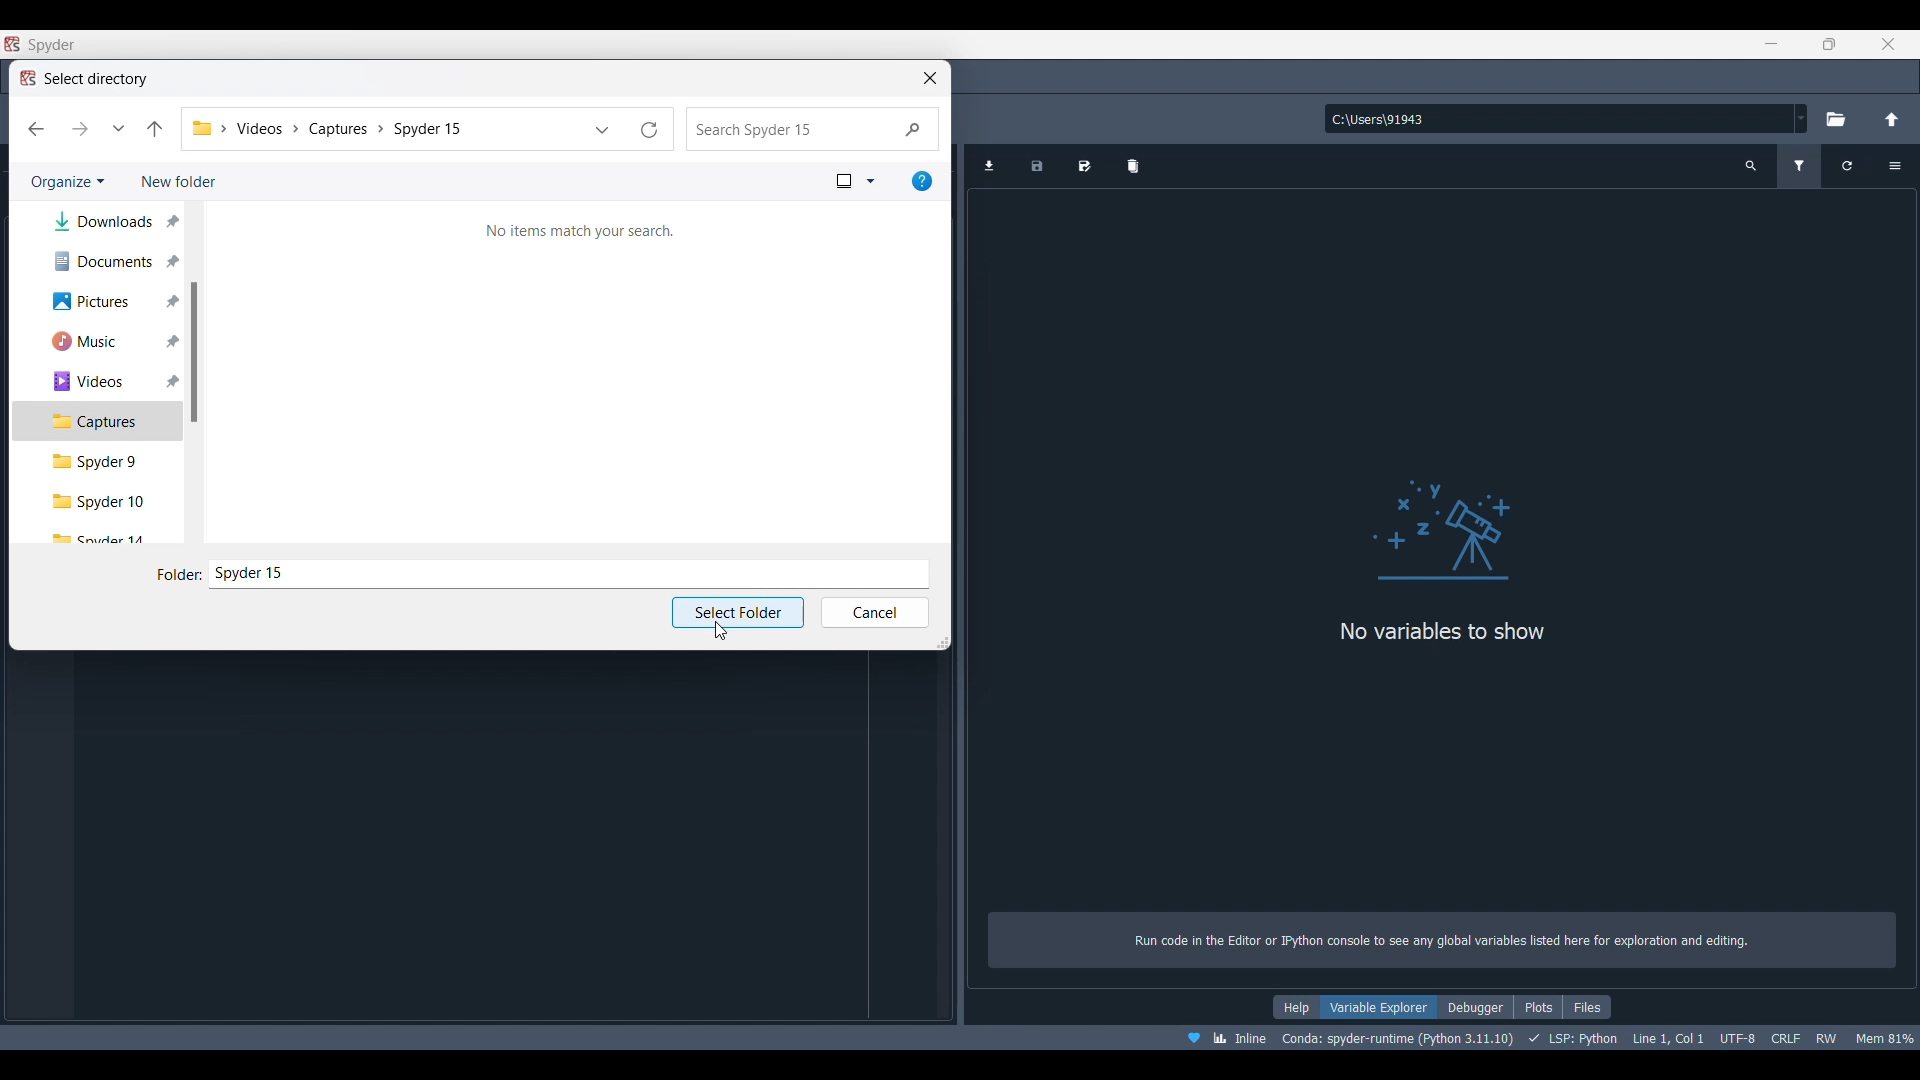 The width and height of the screenshot is (1920, 1080). Describe the element at coordinates (1558, 119) in the screenshot. I see `Input location` at that location.